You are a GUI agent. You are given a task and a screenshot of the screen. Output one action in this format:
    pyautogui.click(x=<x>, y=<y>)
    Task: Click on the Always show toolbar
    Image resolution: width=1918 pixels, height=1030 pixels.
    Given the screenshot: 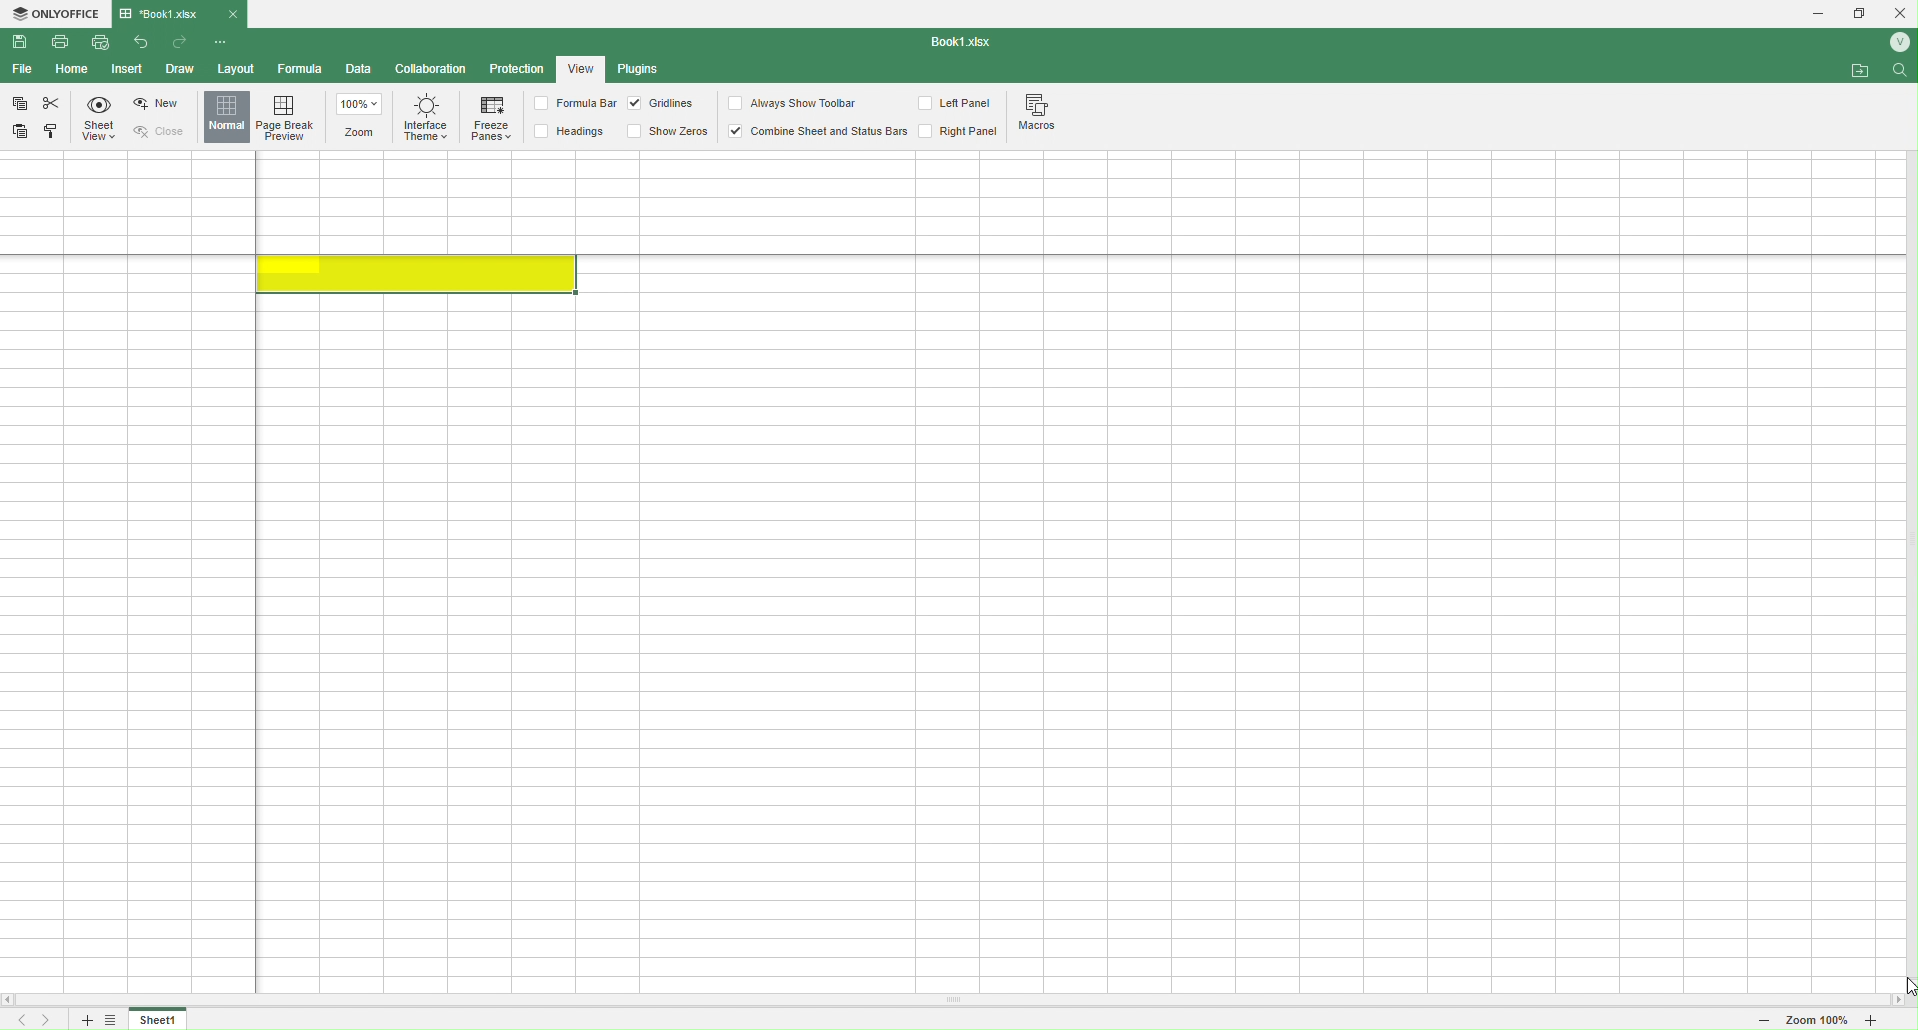 What is the action you would take?
    pyautogui.click(x=795, y=103)
    